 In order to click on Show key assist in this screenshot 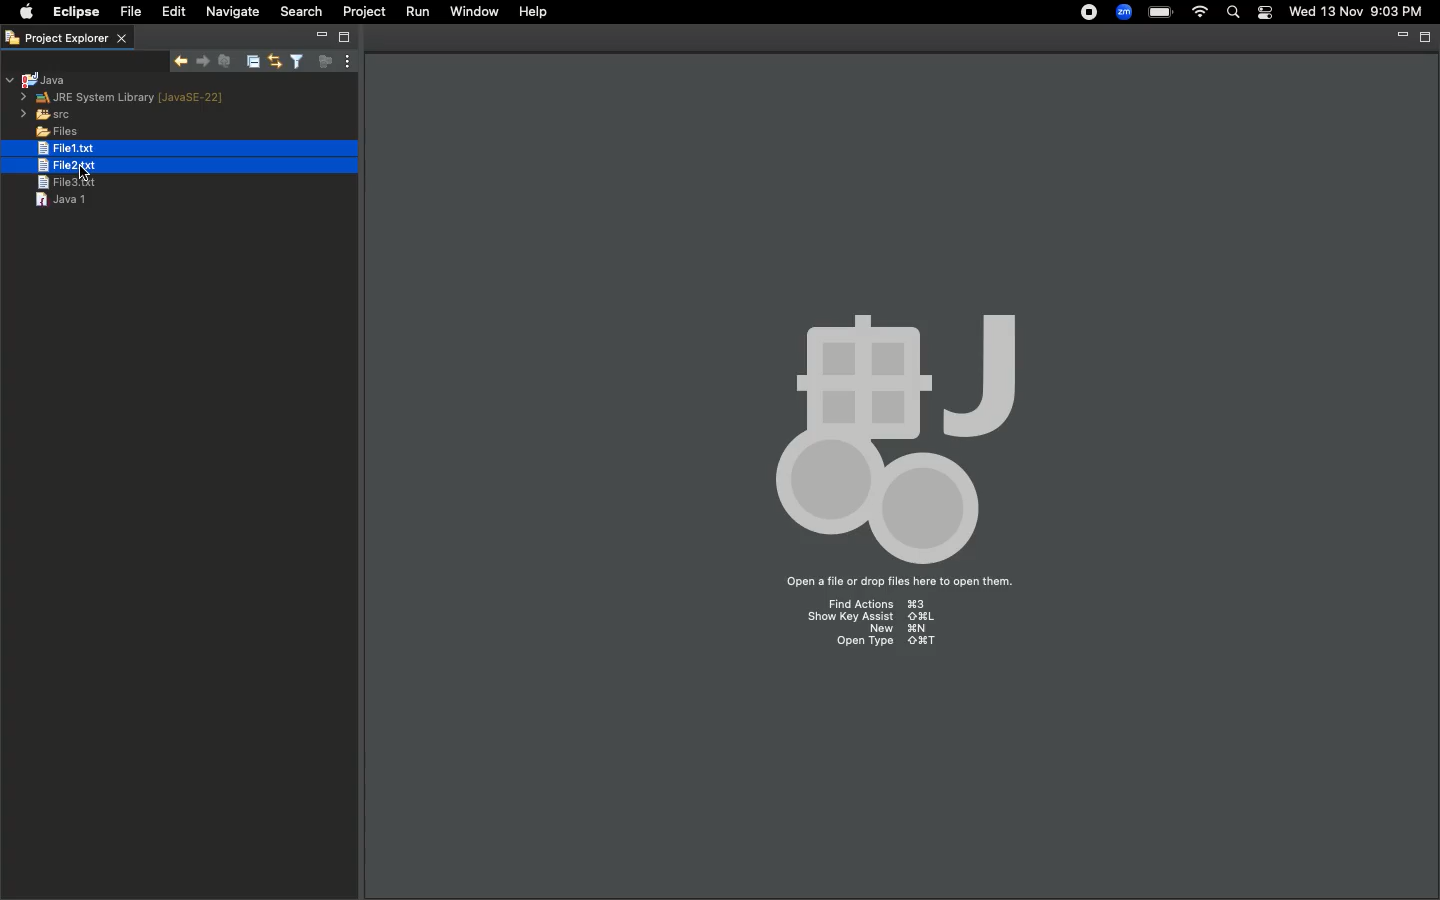, I will do `click(871, 618)`.